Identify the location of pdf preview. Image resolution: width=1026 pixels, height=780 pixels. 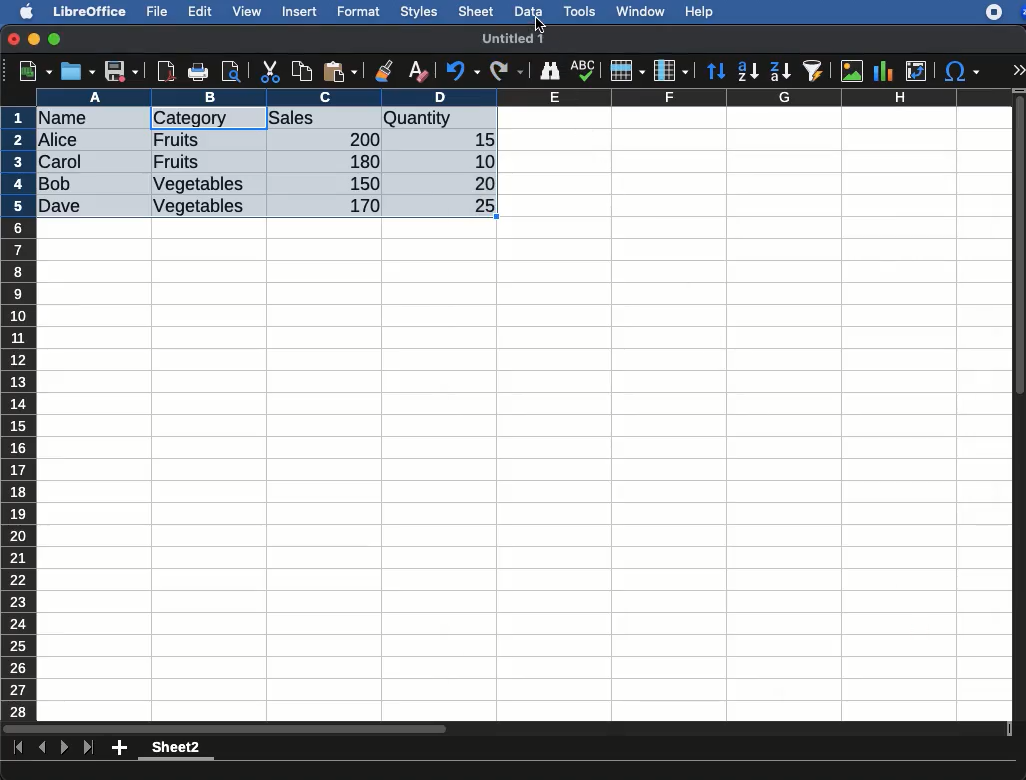
(167, 71).